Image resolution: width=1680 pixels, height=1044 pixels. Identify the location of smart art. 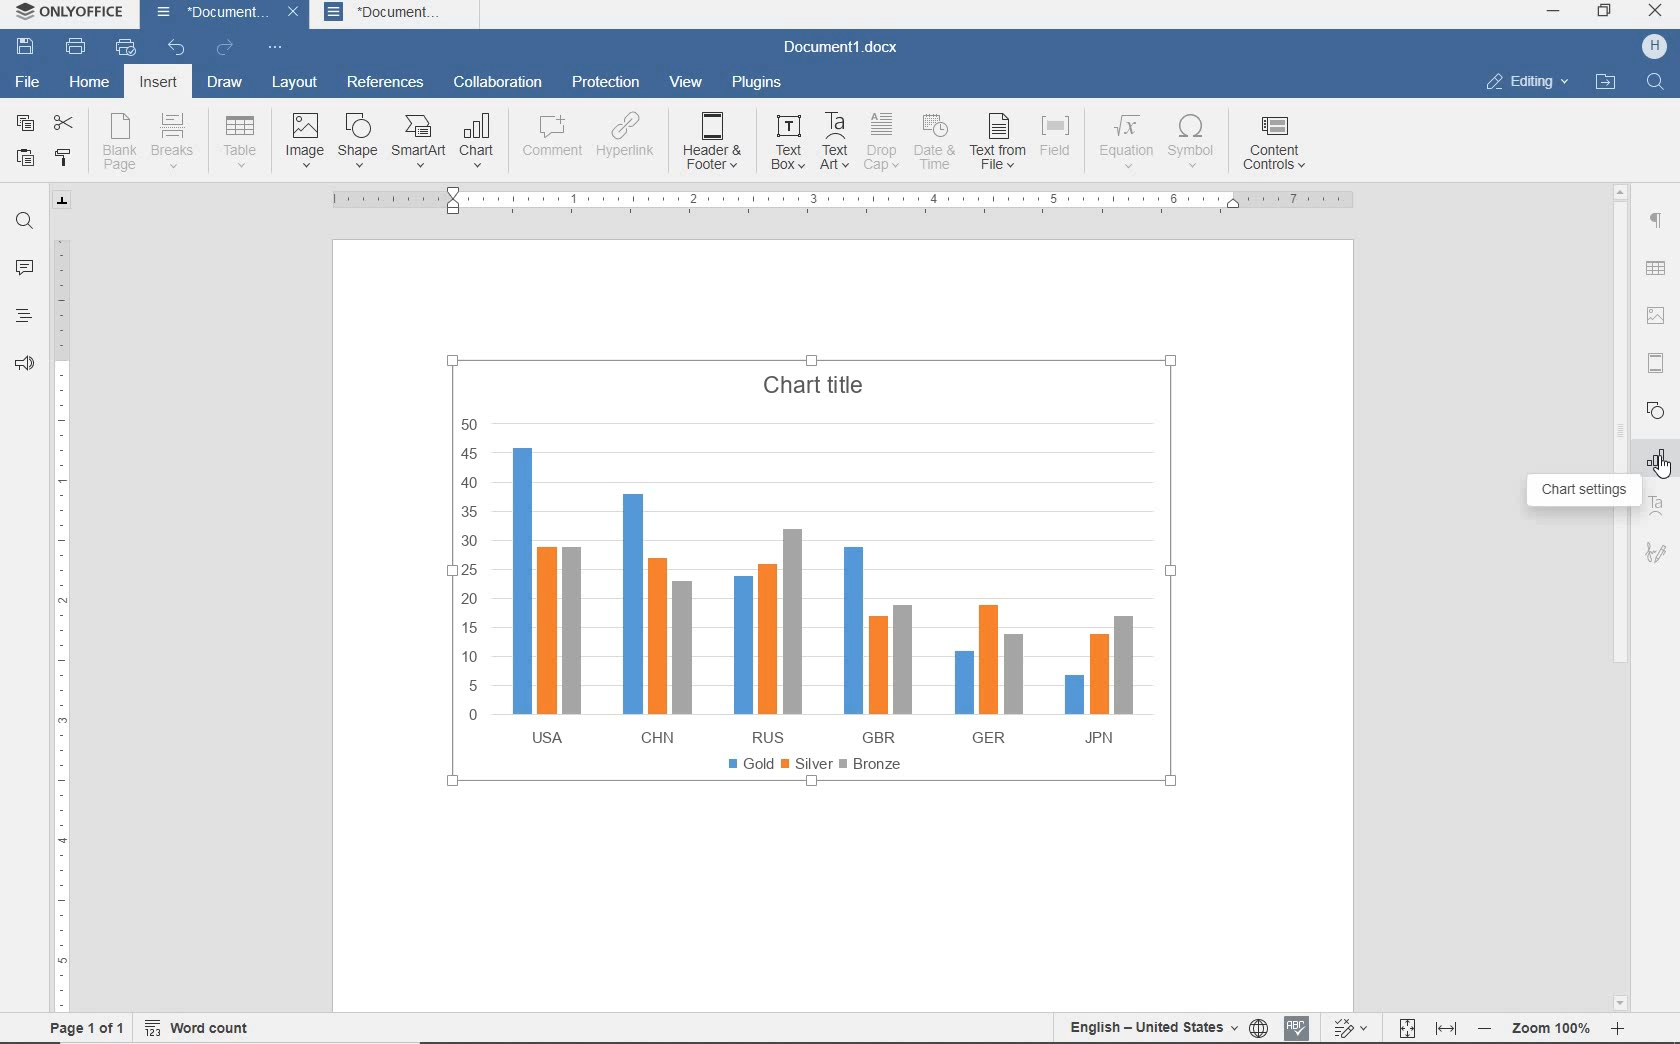
(419, 143).